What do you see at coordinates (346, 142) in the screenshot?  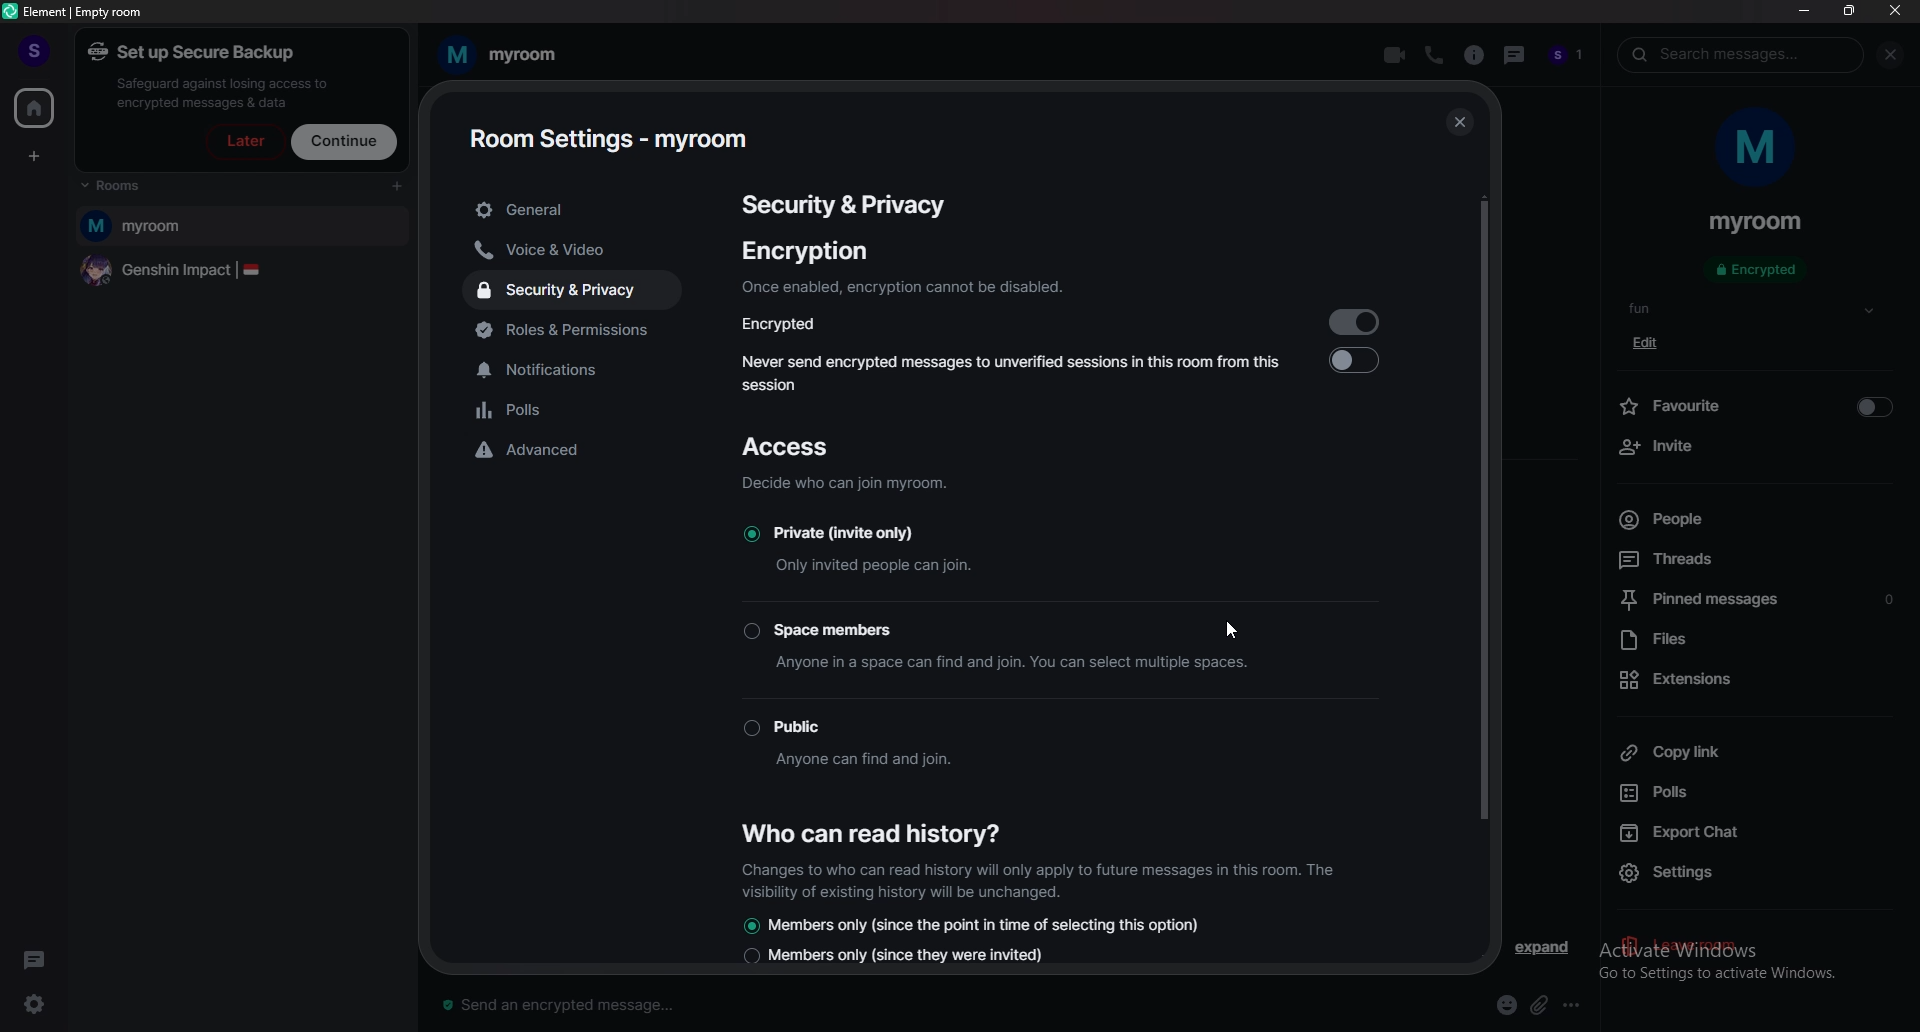 I see `continue` at bounding box center [346, 142].